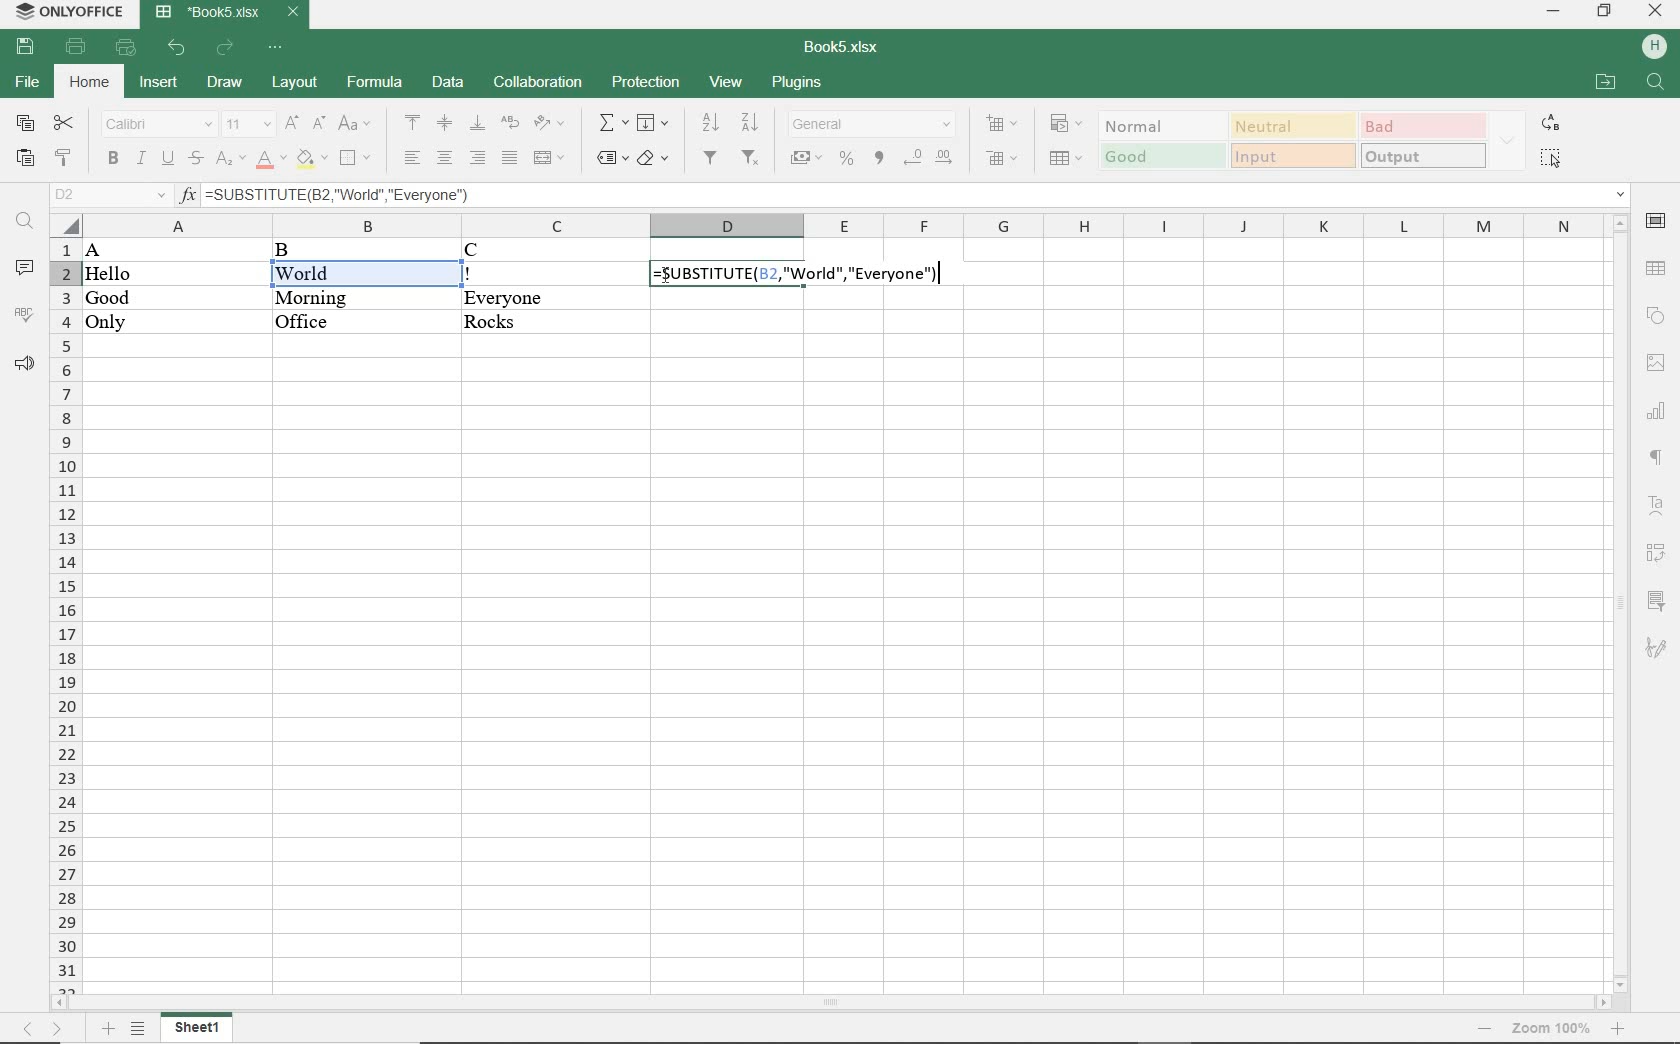 This screenshot has height=1044, width=1680. I want to click on formula, so click(376, 84).